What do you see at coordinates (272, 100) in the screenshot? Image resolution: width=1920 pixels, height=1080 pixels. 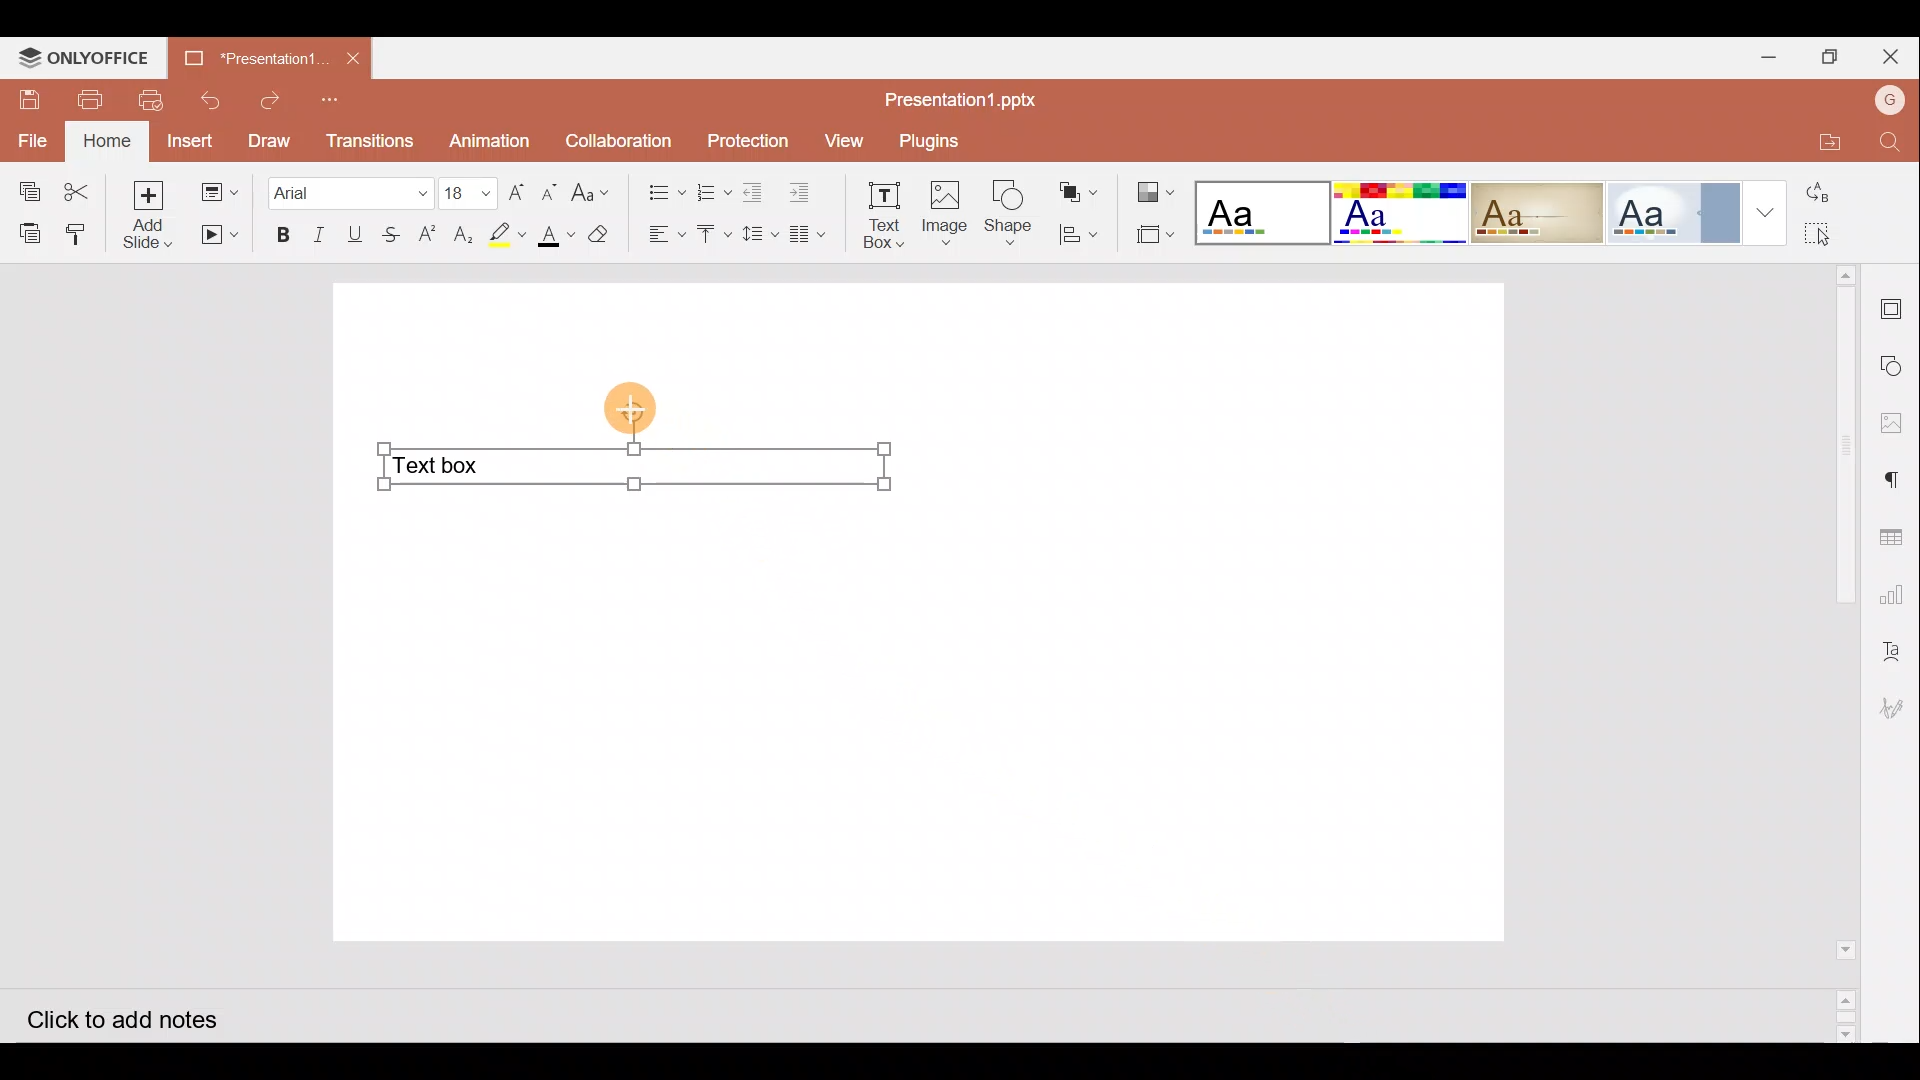 I see `Redo` at bounding box center [272, 100].